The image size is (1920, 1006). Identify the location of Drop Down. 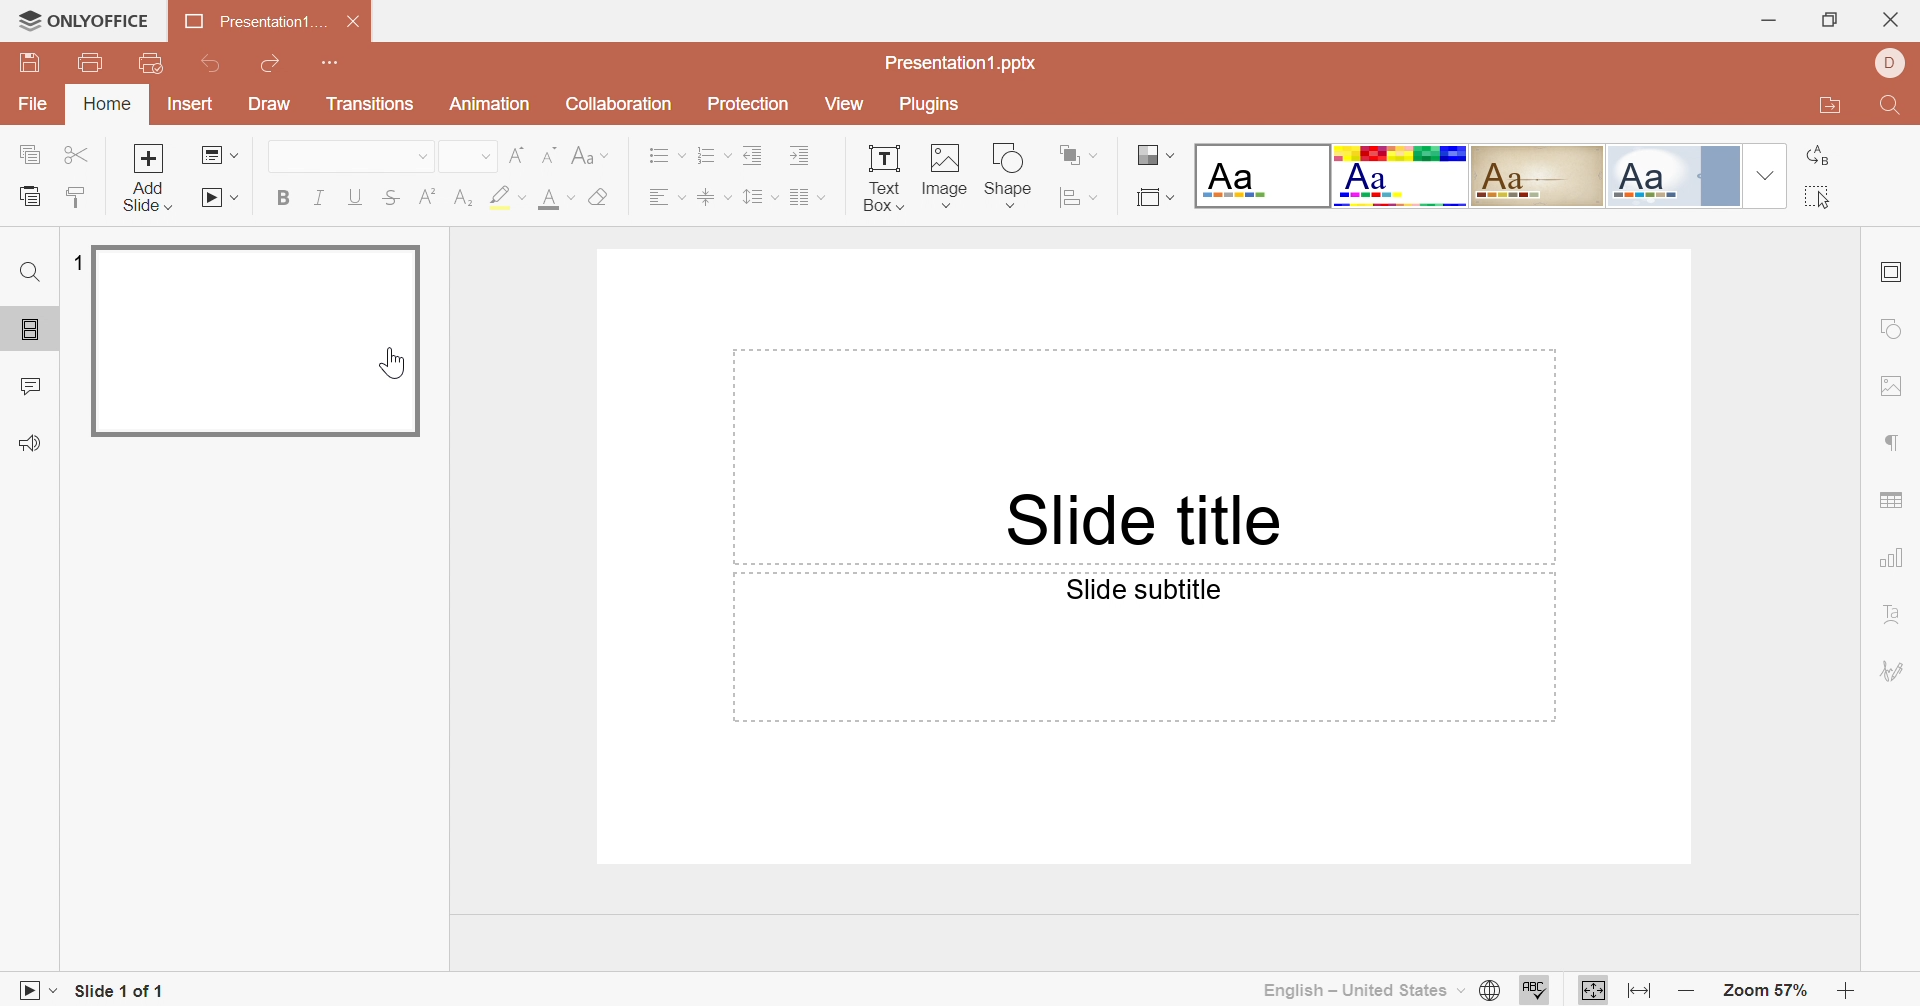
(684, 197).